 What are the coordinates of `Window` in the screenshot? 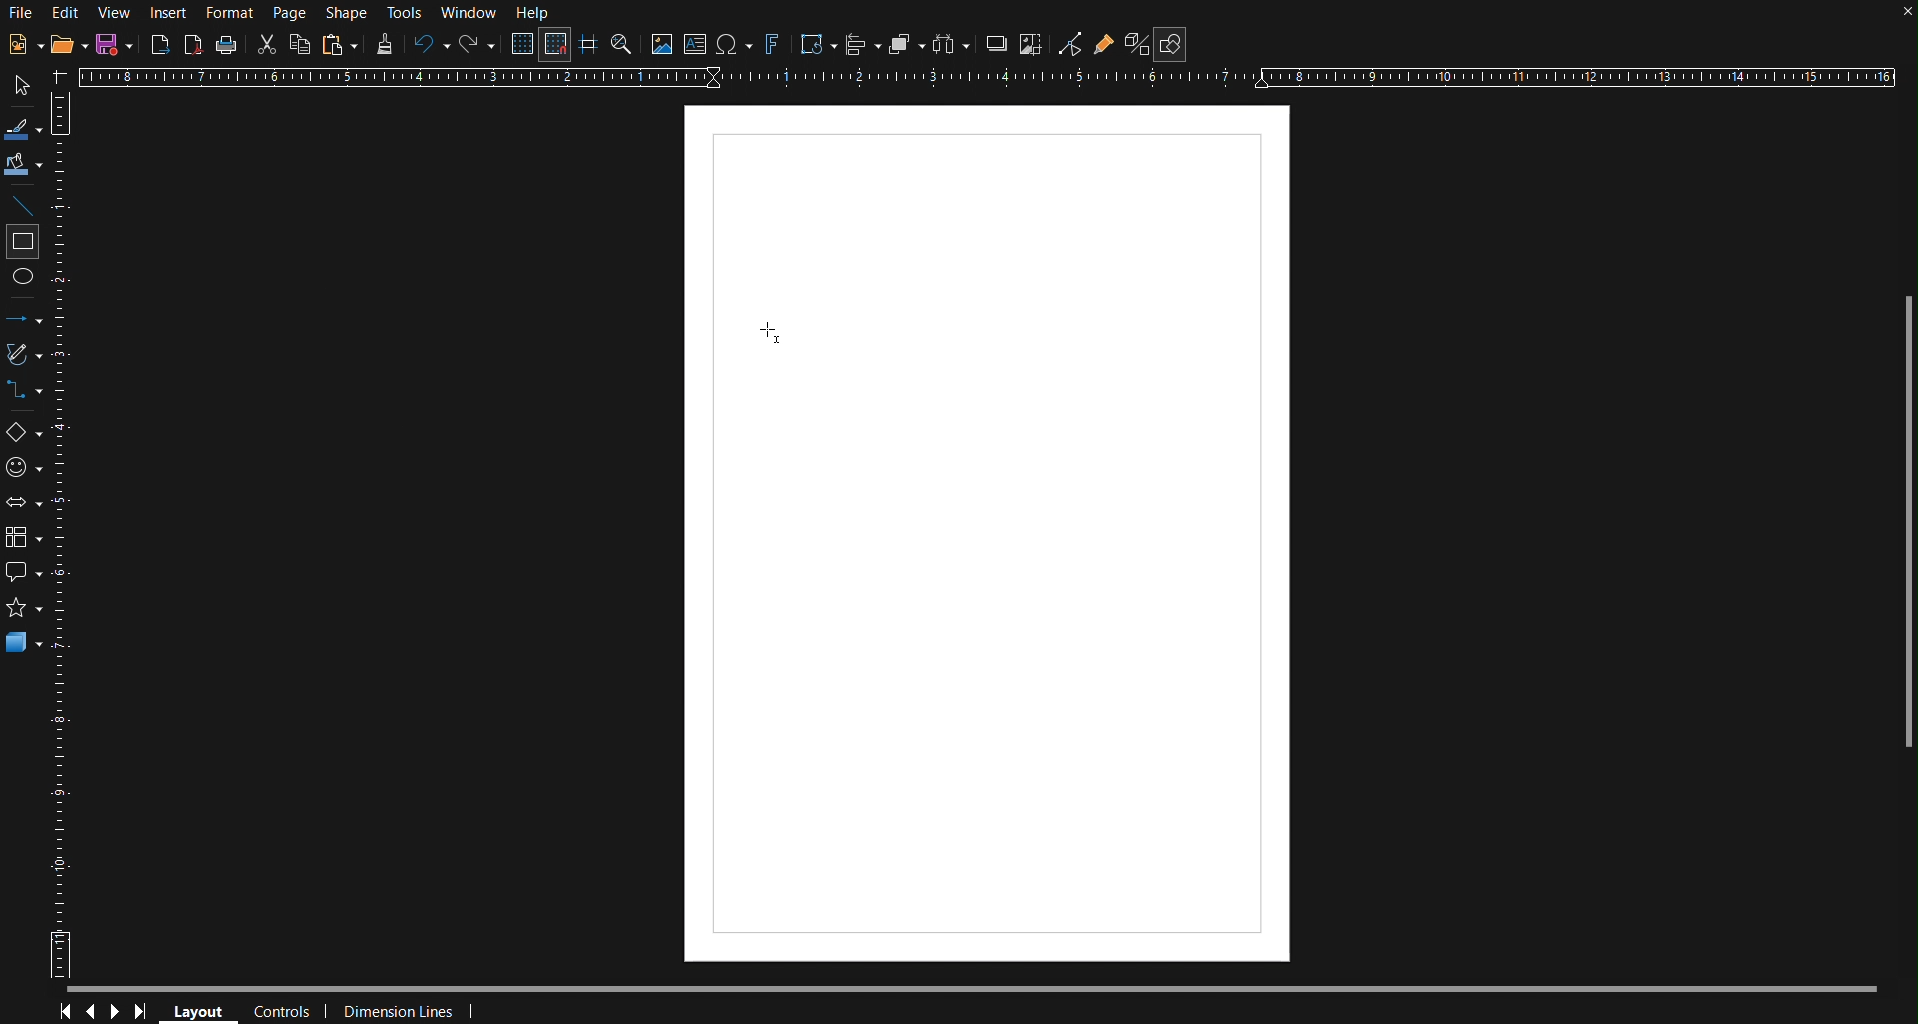 It's located at (469, 13).